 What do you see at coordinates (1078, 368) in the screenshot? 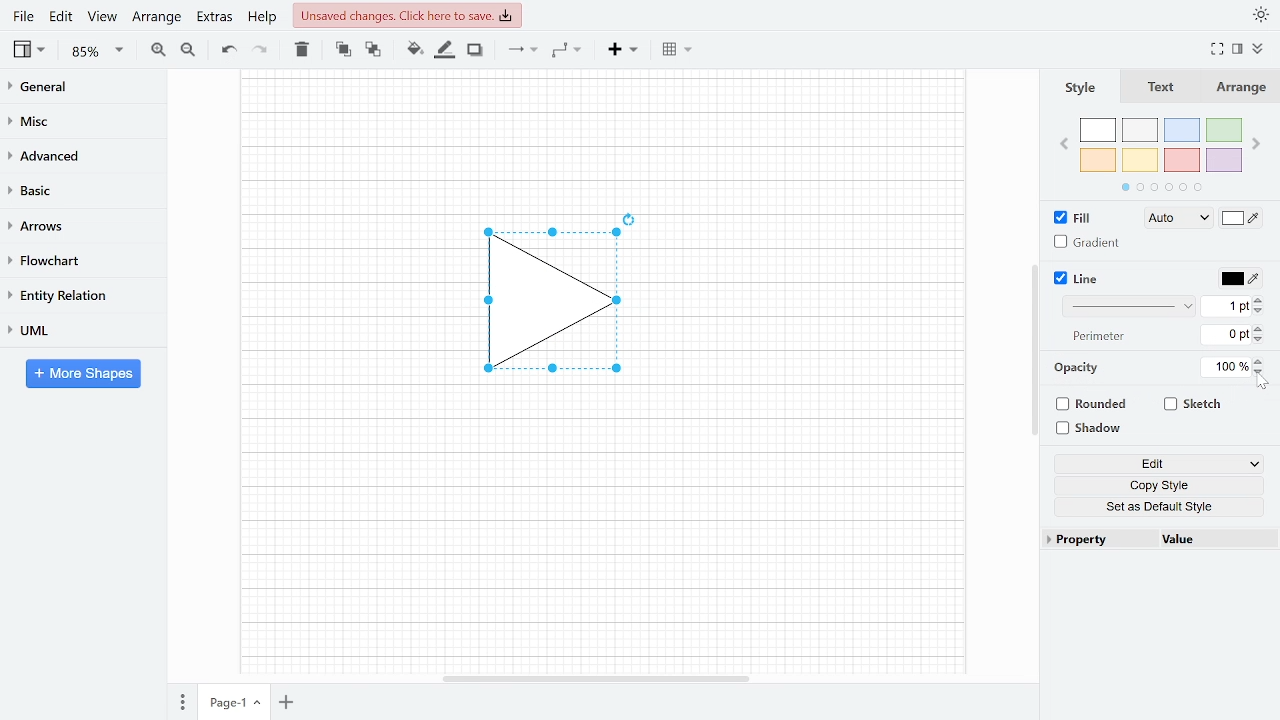
I see `Opacity` at bounding box center [1078, 368].